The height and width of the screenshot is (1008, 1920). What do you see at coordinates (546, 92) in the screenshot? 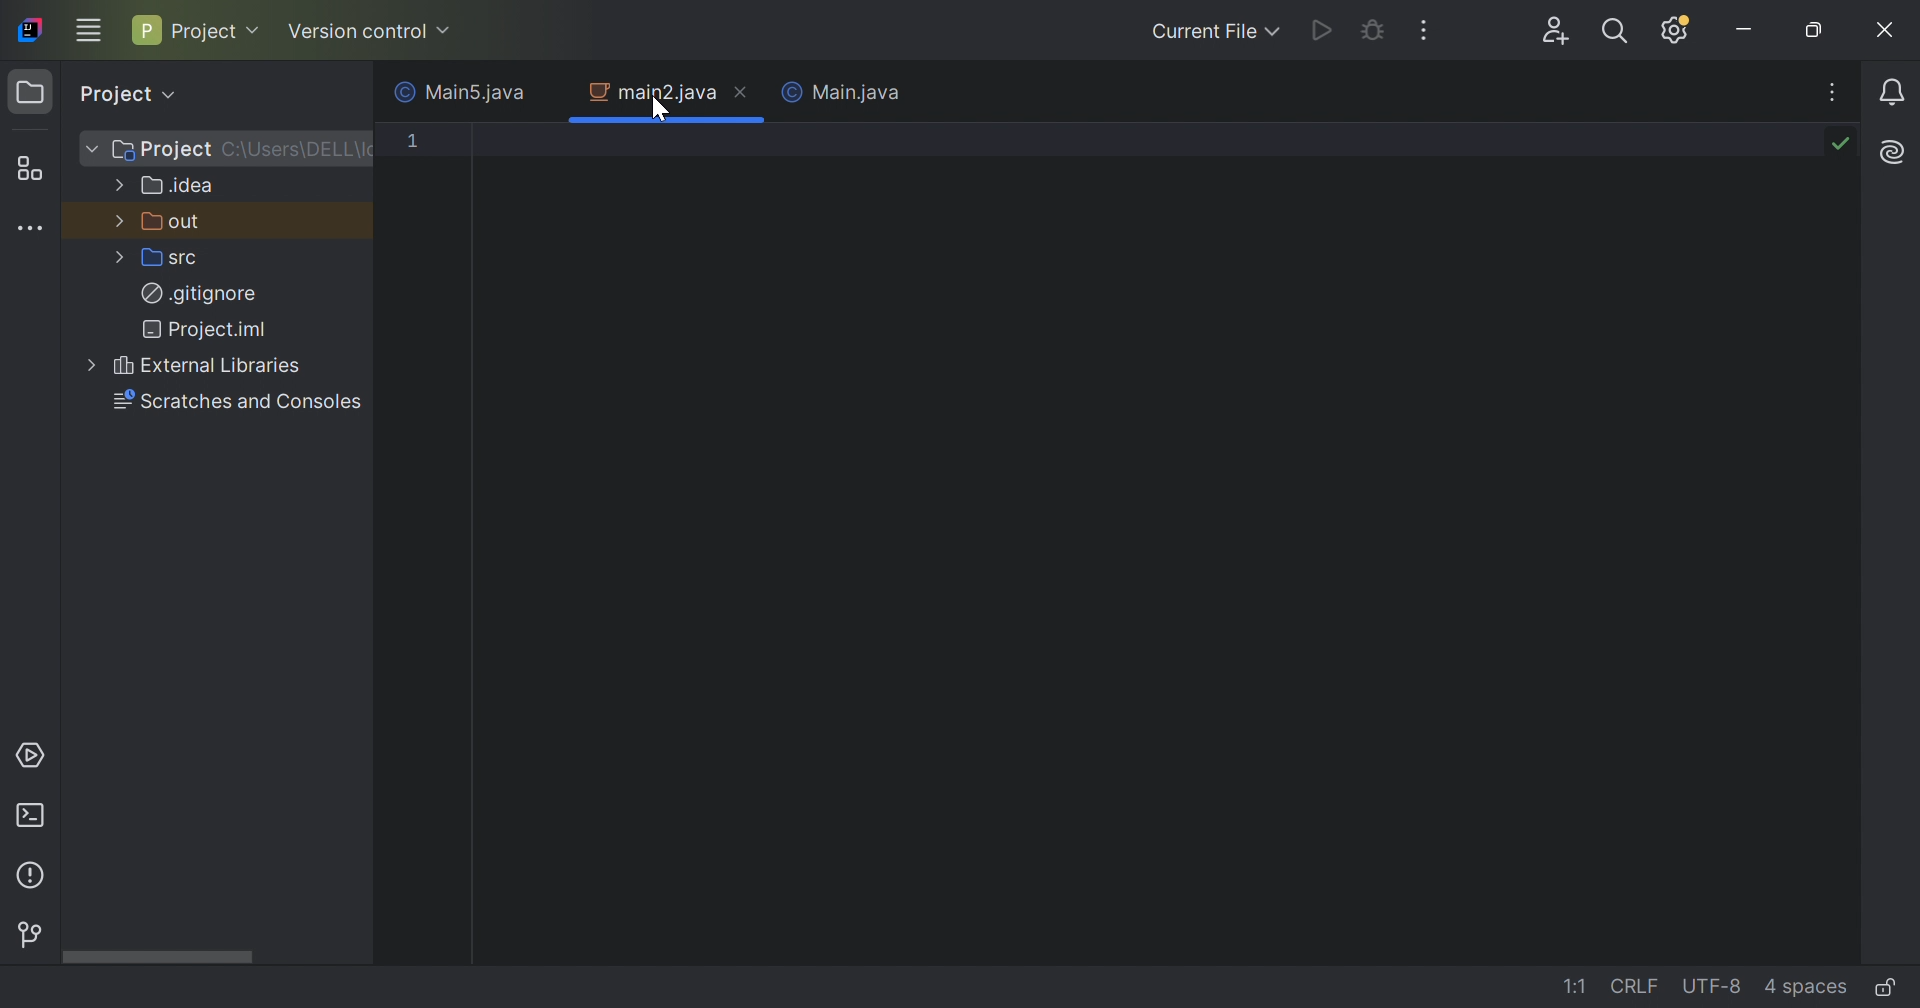
I see `Close` at bounding box center [546, 92].